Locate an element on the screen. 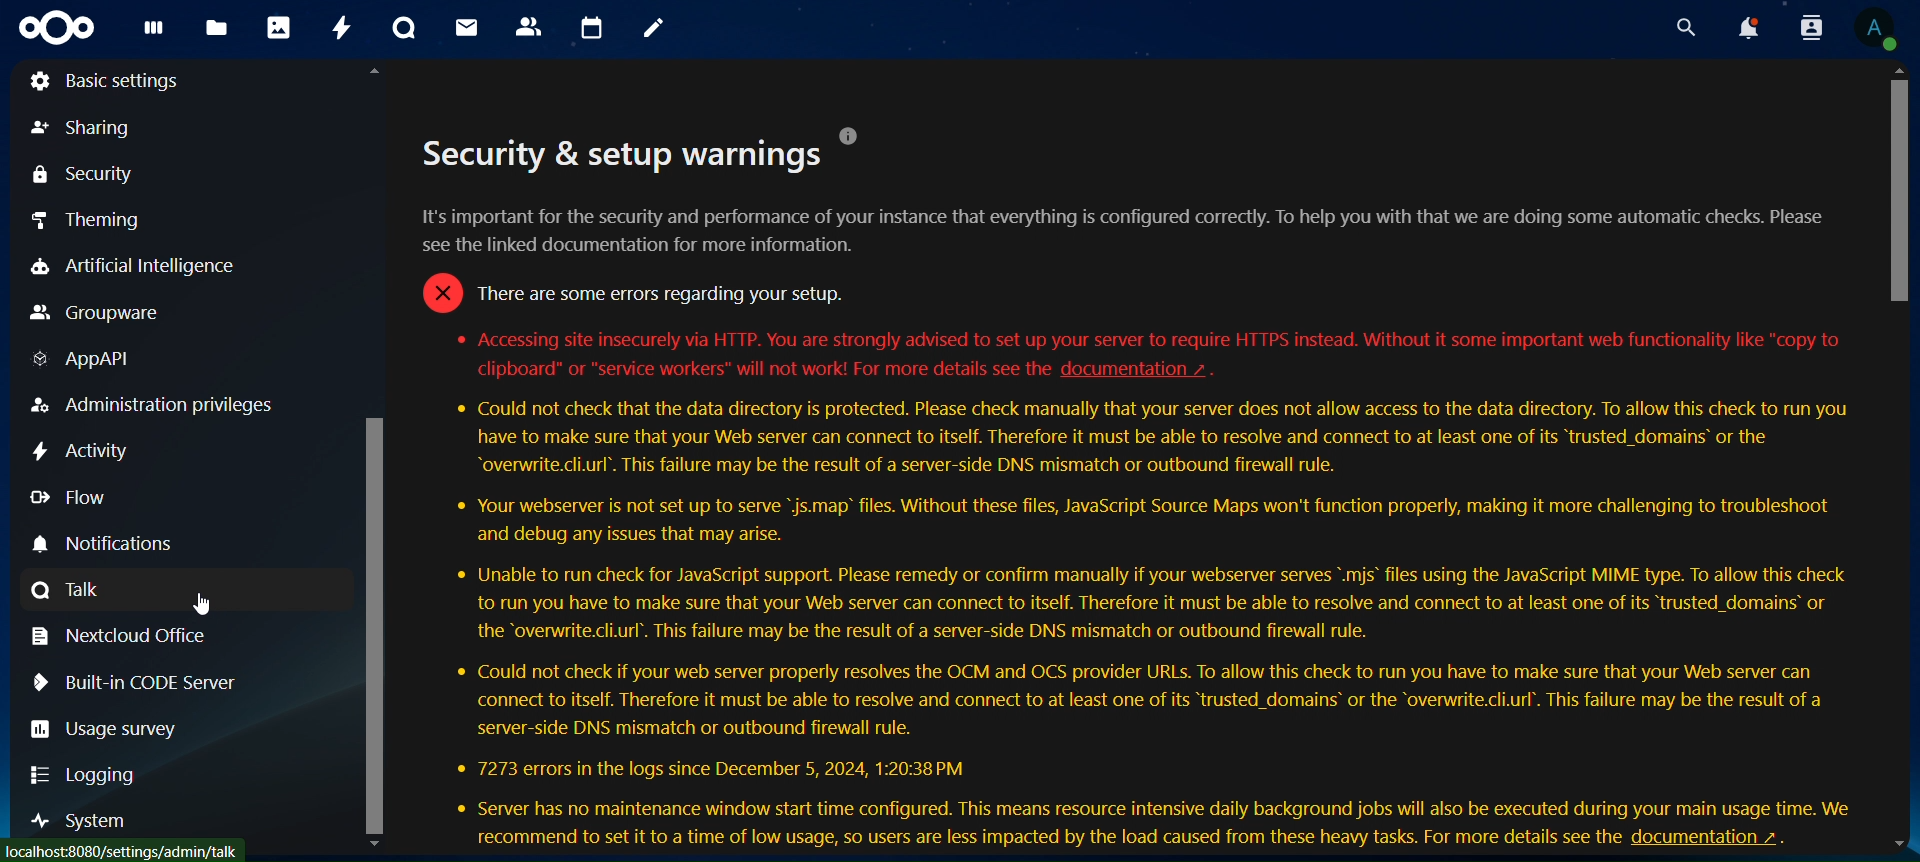 This screenshot has height=862, width=1920. basic settings is located at coordinates (116, 81).